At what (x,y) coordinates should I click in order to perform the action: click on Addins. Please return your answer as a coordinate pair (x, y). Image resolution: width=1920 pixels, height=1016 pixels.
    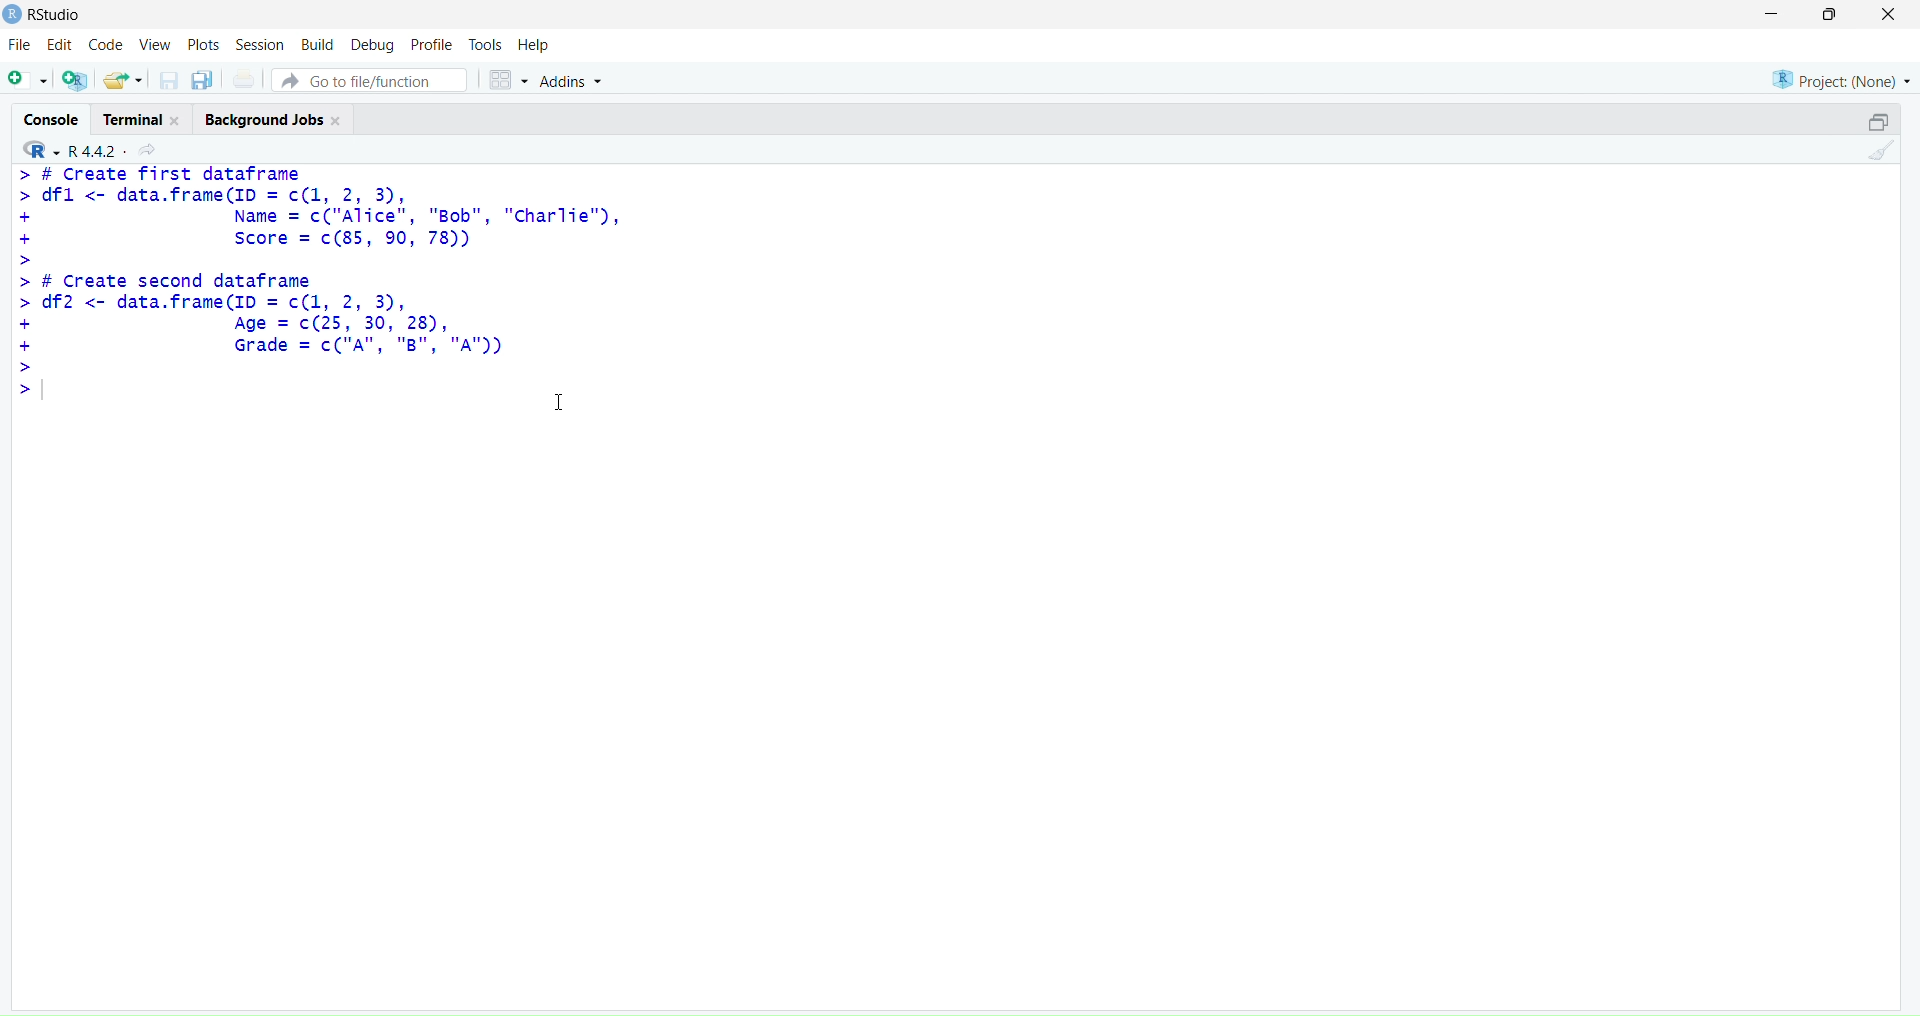
    Looking at the image, I should click on (572, 80).